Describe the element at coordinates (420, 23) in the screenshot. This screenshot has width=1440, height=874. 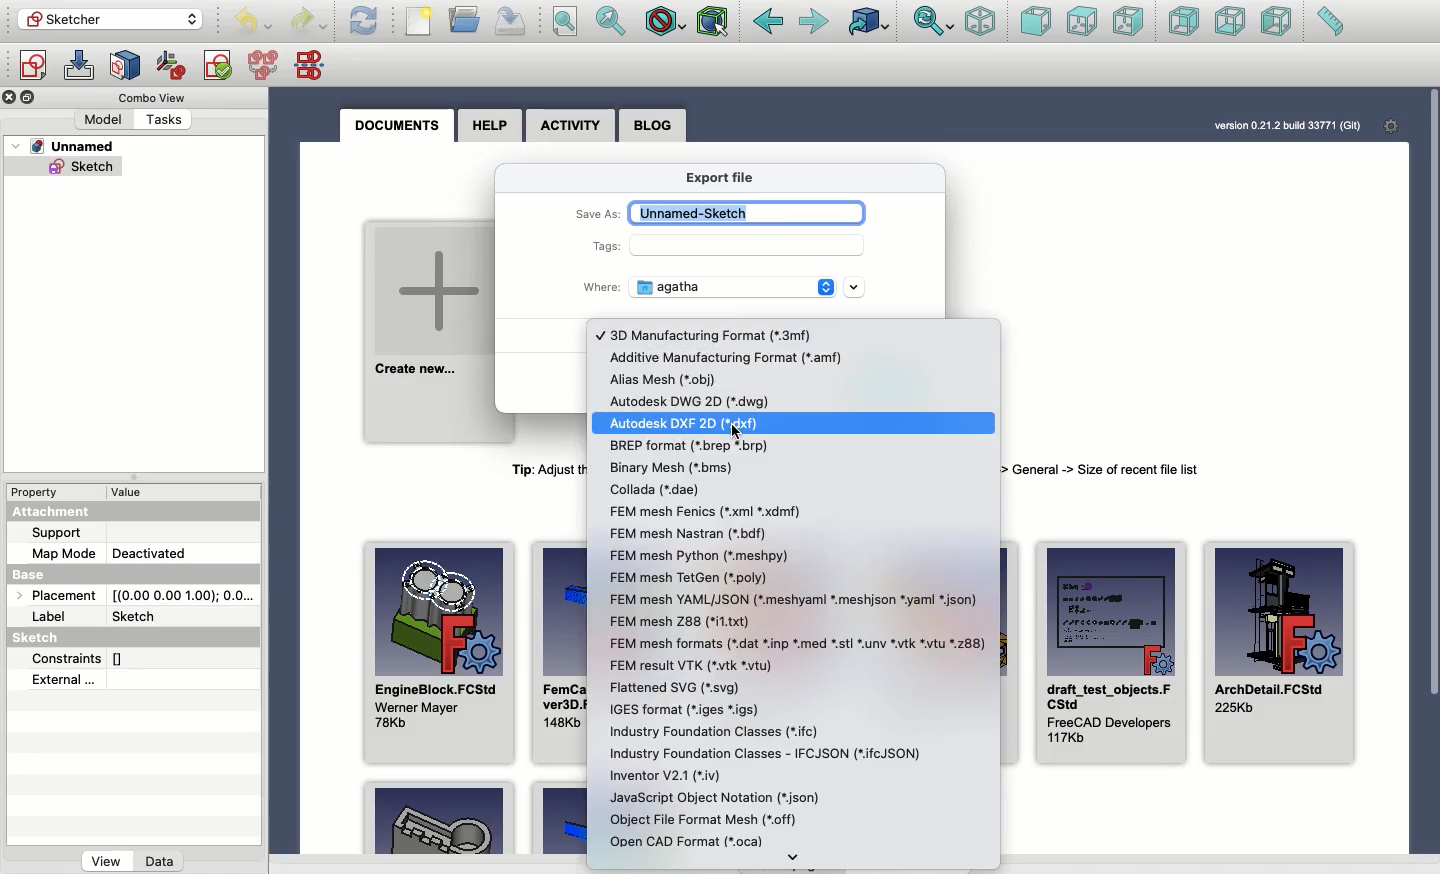
I see `File` at that location.